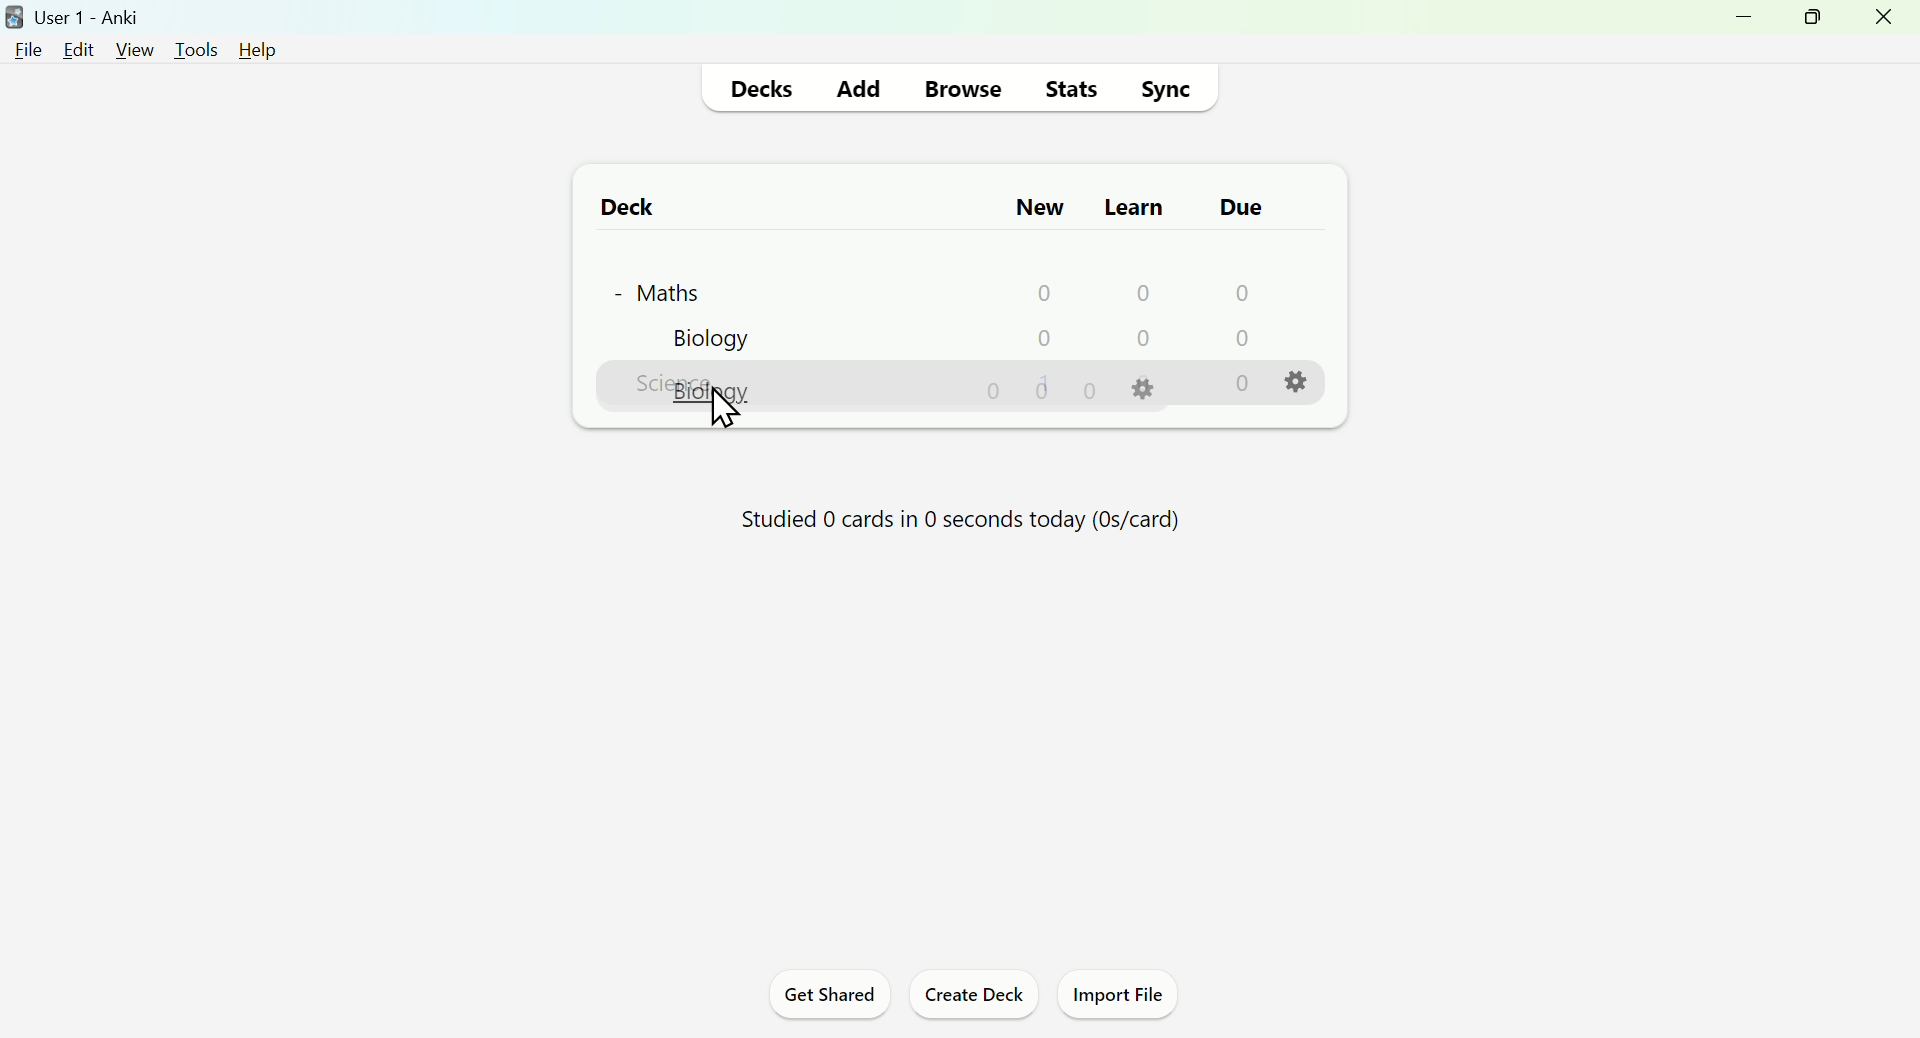 The width and height of the screenshot is (1920, 1038). Describe the element at coordinates (30, 49) in the screenshot. I see `File` at that location.